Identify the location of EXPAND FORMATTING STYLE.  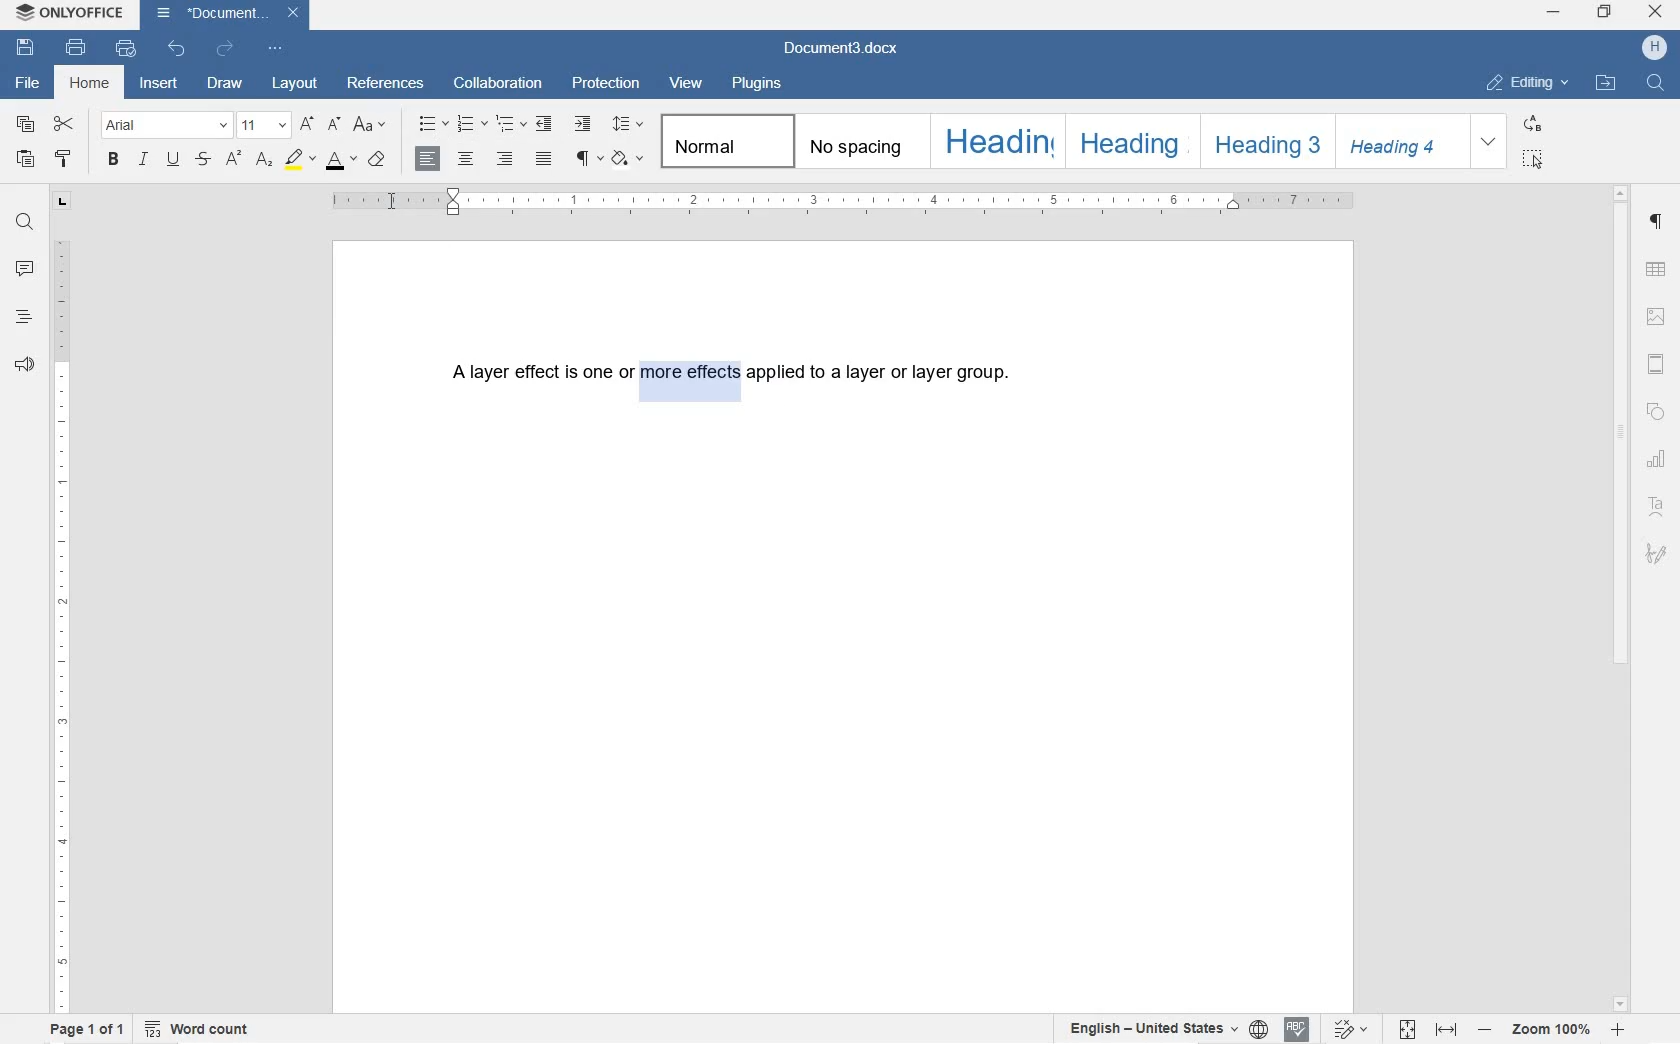
(1492, 142).